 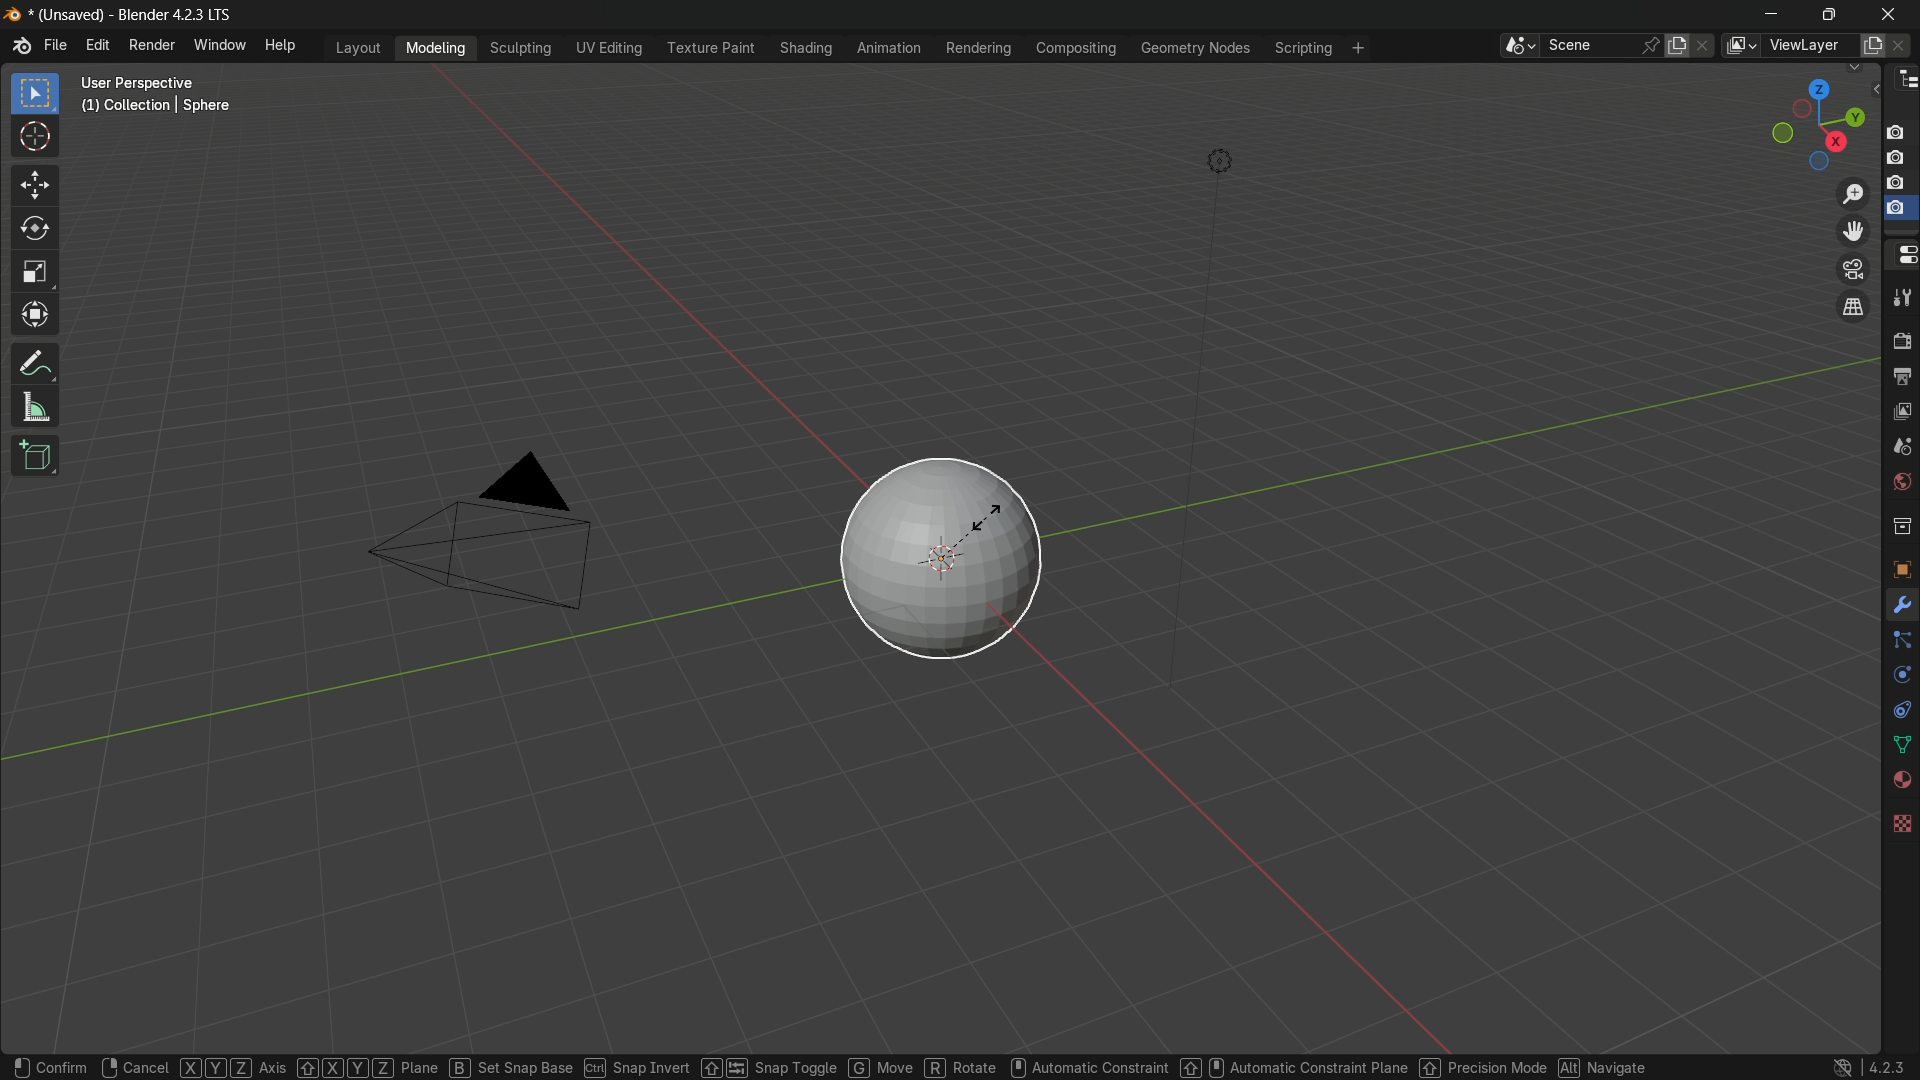 What do you see at coordinates (1900, 677) in the screenshot?
I see `physics` at bounding box center [1900, 677].